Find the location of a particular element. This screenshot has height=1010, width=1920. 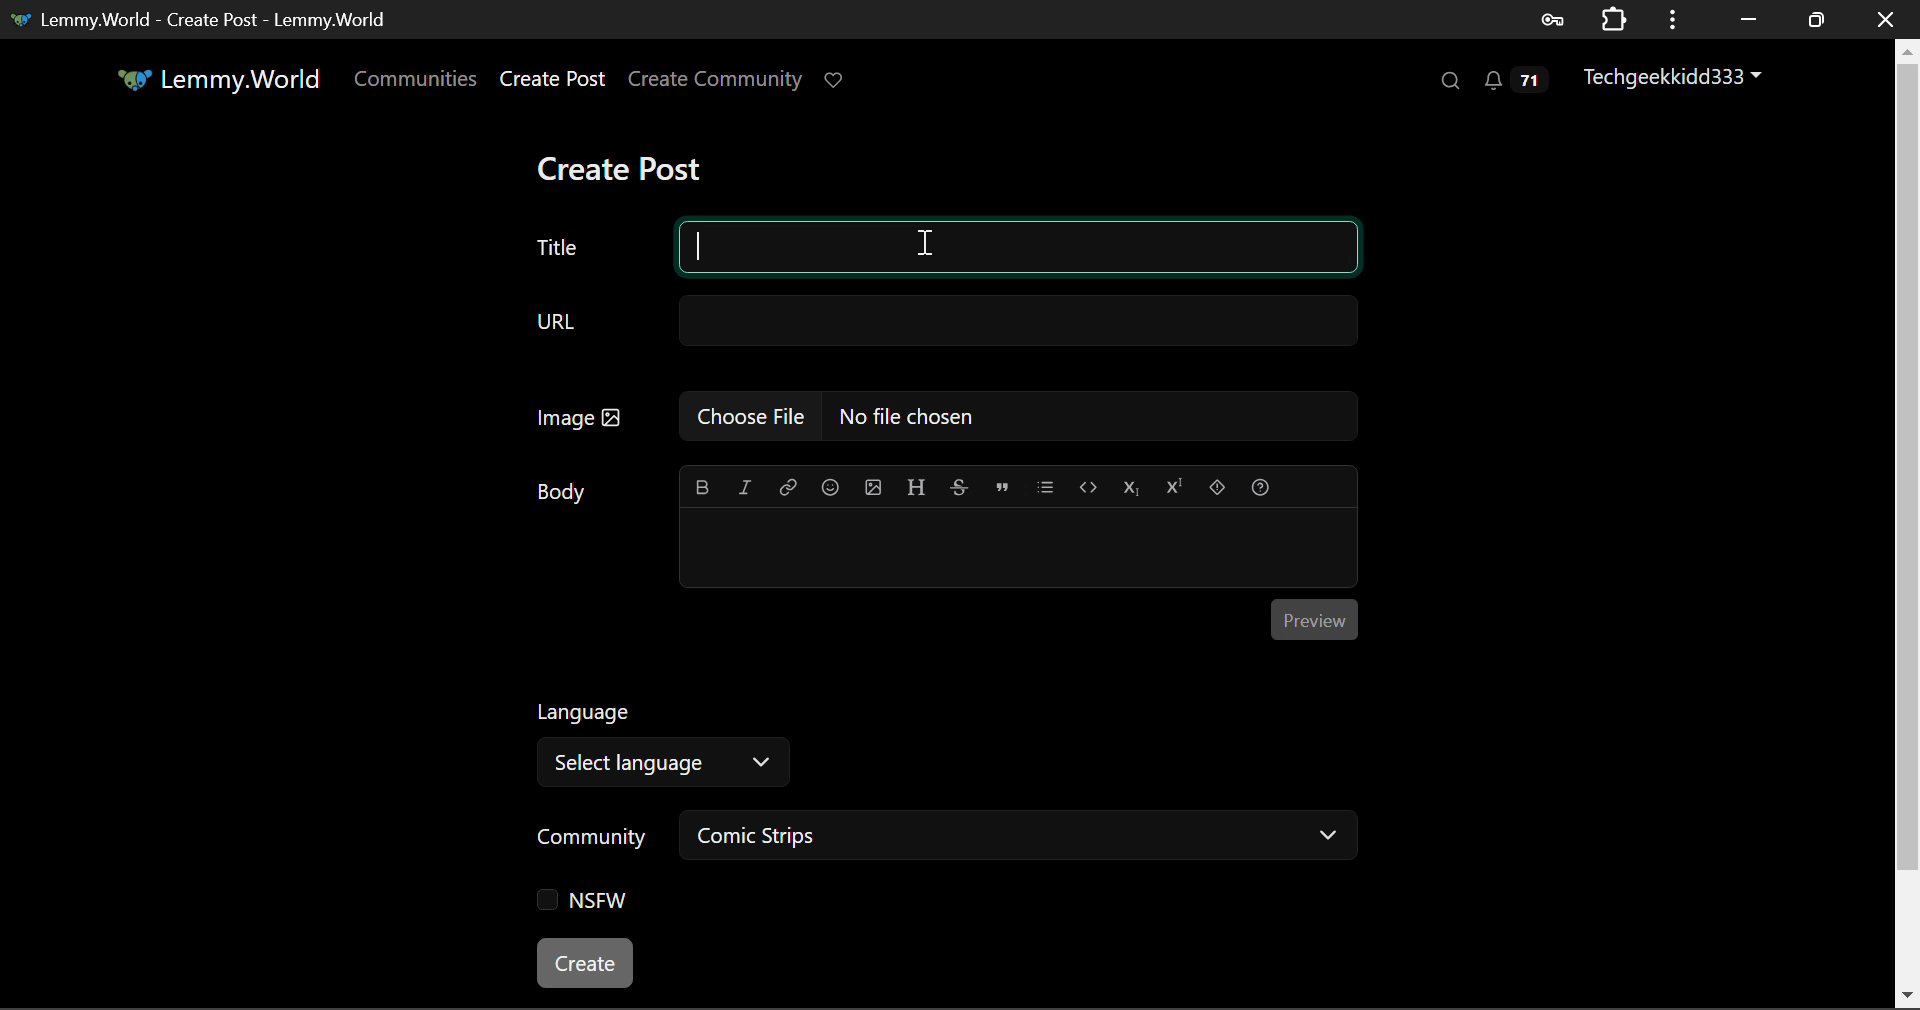

Close Window is located at coordinates (1885, 17).